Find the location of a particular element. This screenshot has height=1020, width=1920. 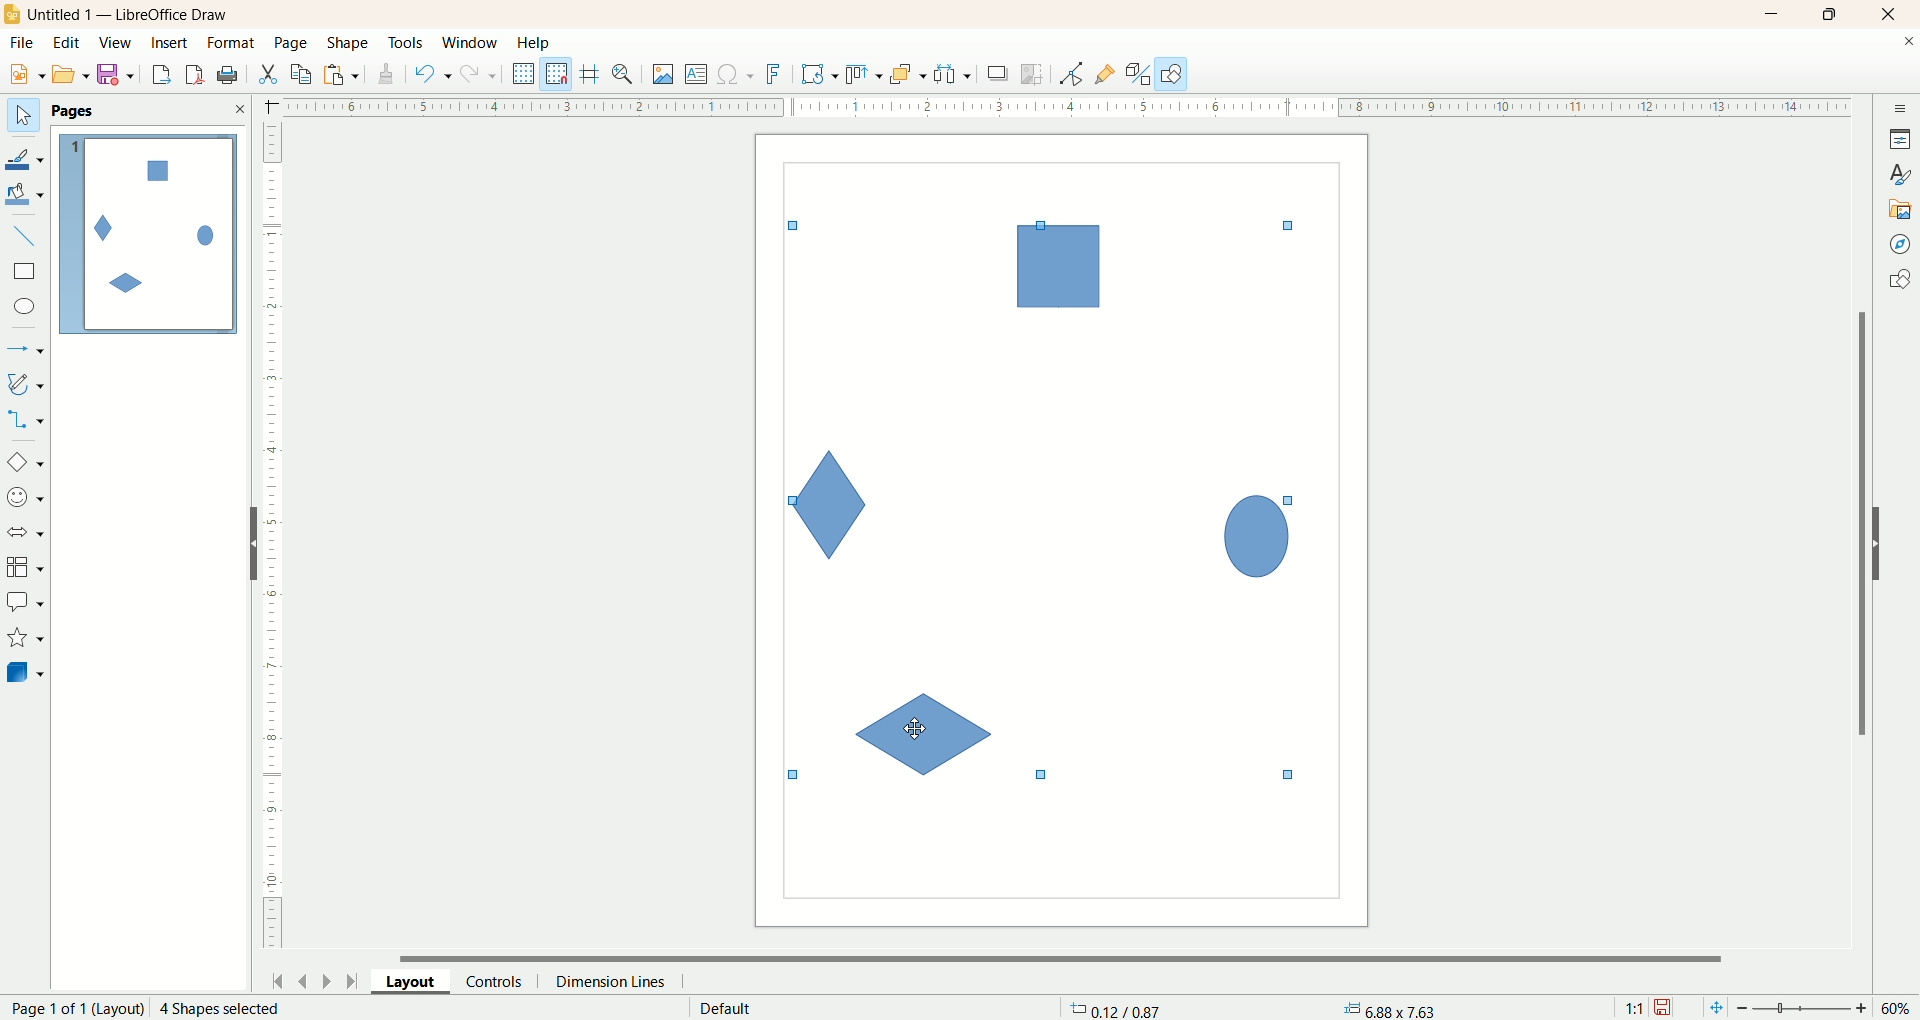

minimize is located at coordinates (1773, 14).